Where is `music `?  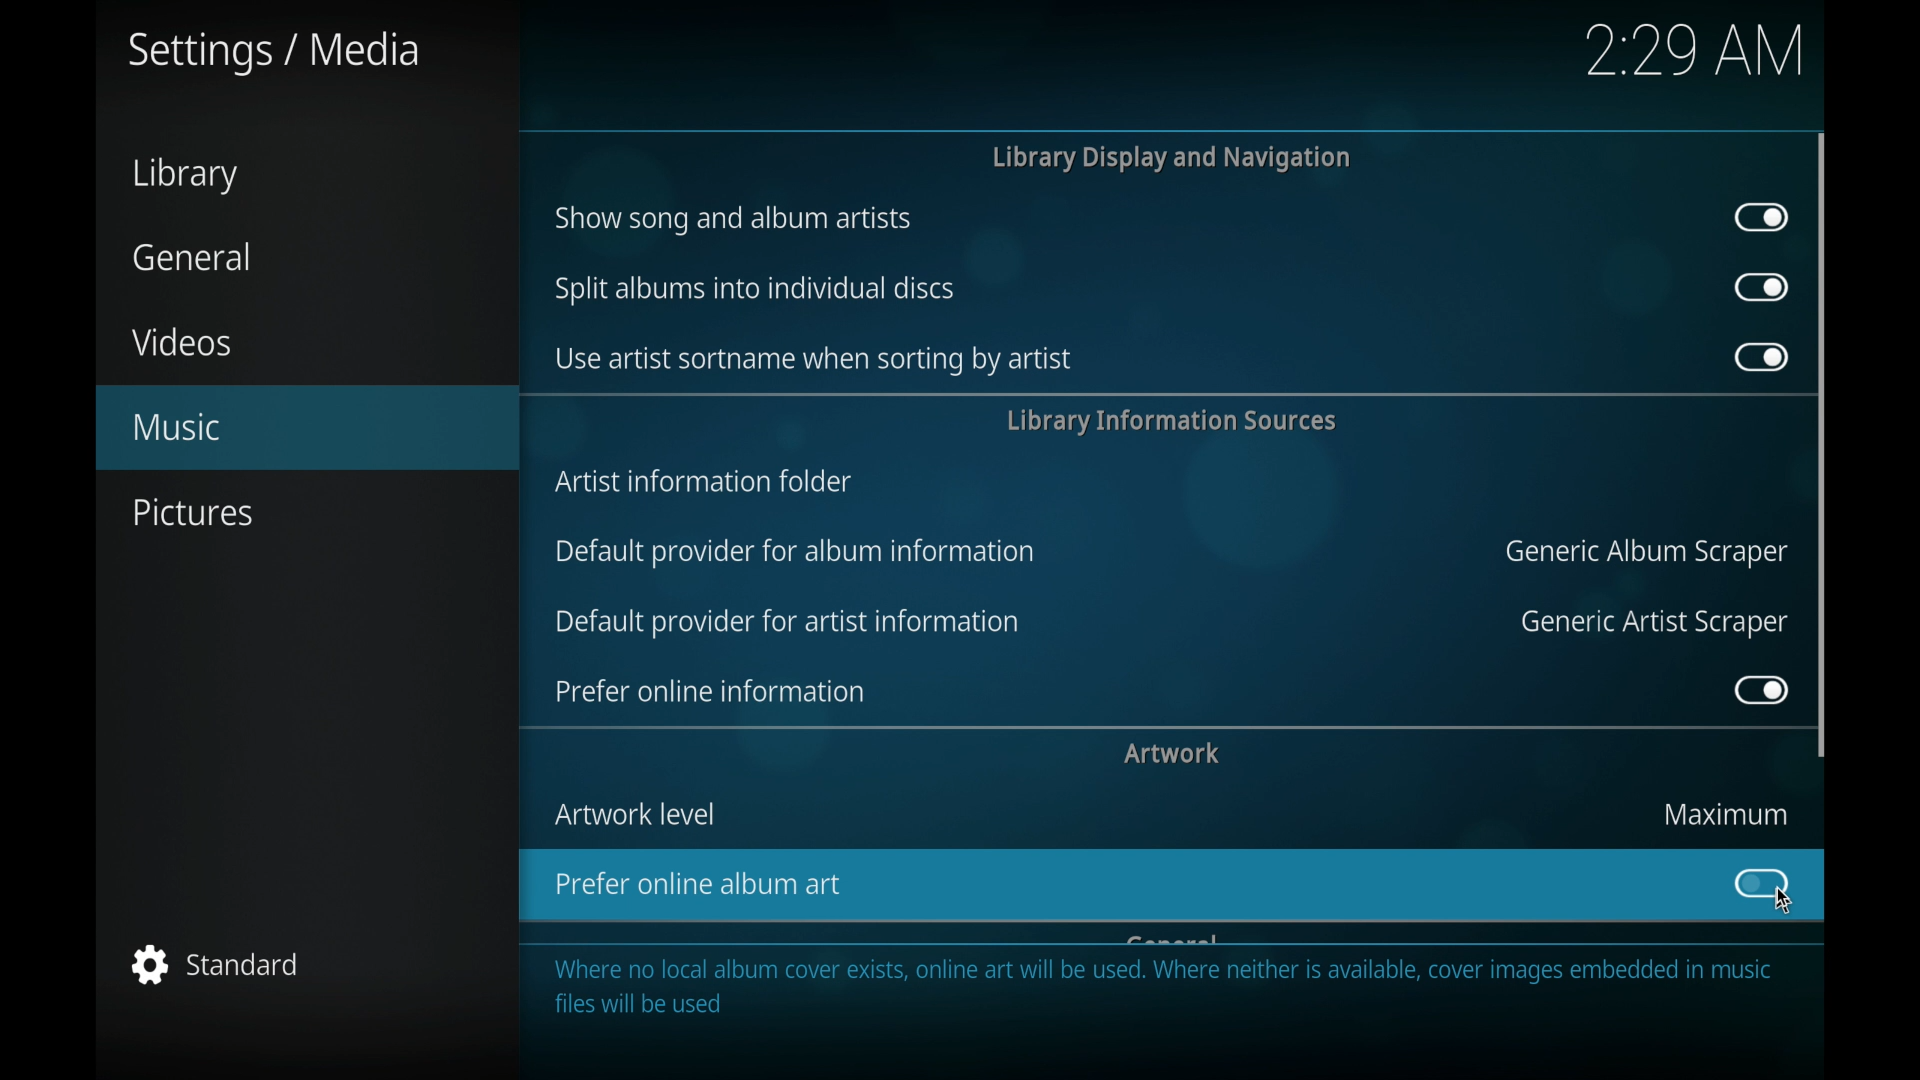
music  is located at coordinates (306, 428).